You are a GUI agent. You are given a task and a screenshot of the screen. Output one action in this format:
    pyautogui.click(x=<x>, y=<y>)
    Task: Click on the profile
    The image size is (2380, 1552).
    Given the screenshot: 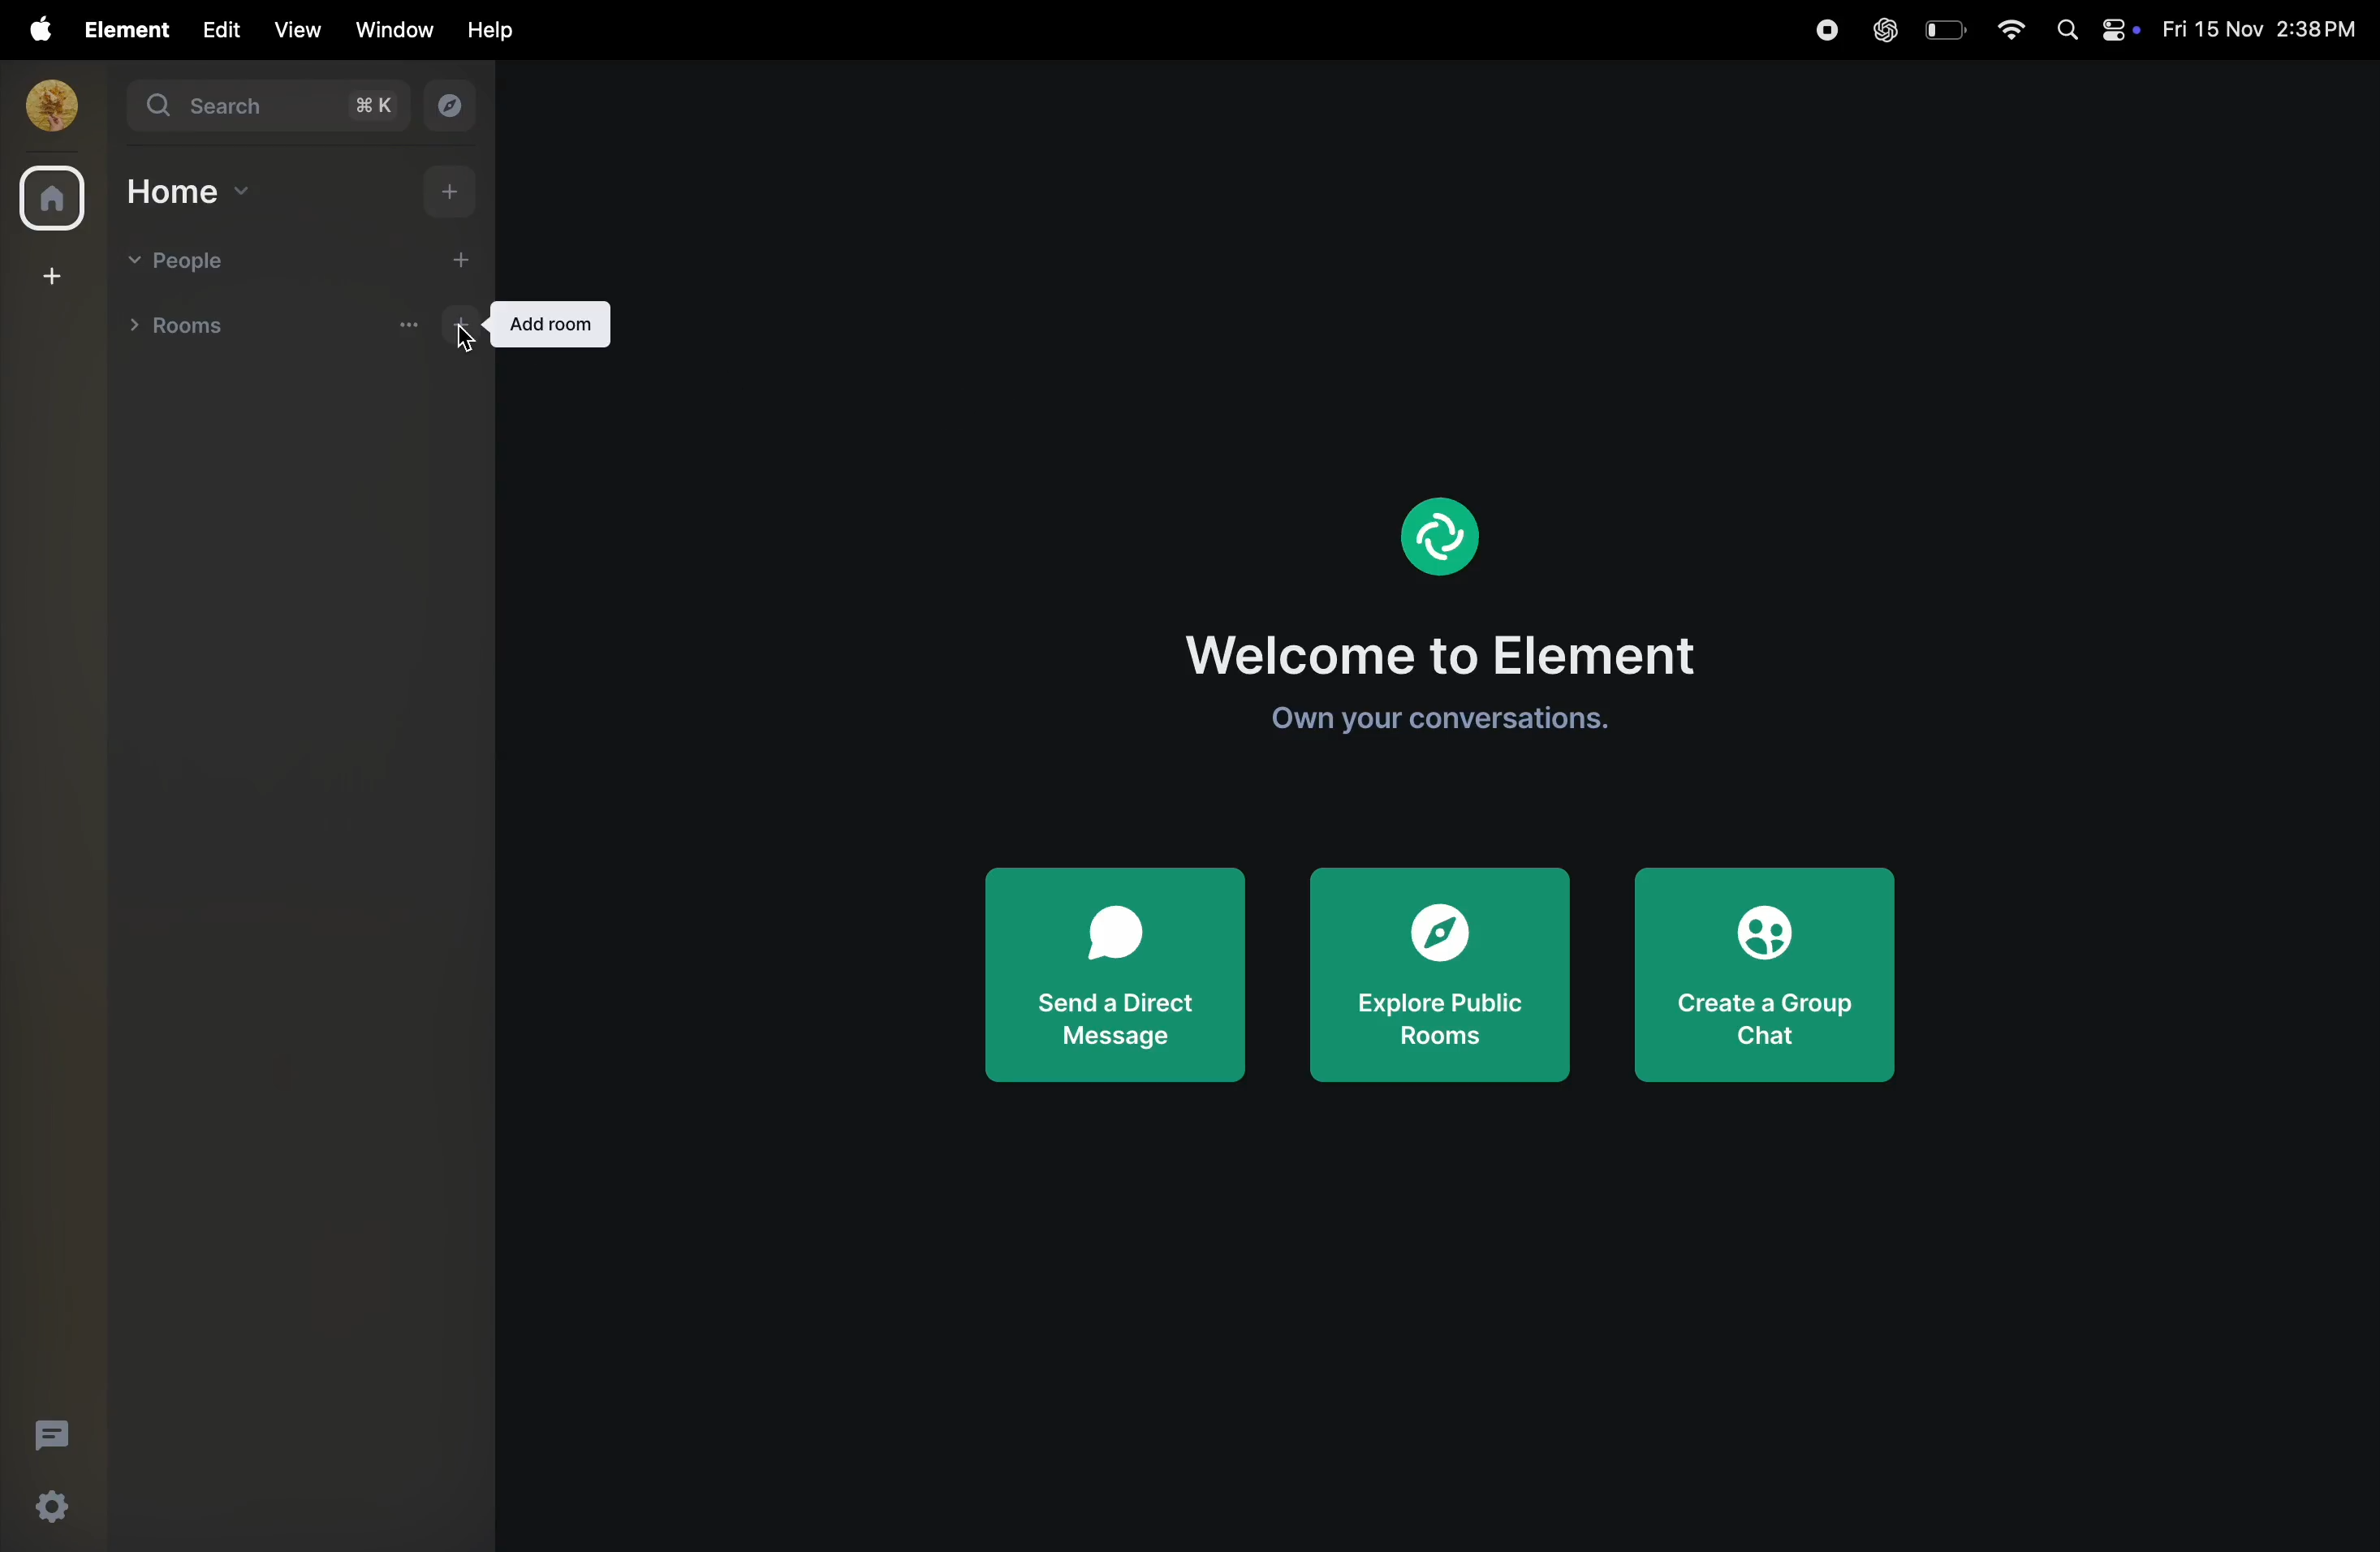 What is the action you would take?
    pyautogui.click(x=45, y=104)
    